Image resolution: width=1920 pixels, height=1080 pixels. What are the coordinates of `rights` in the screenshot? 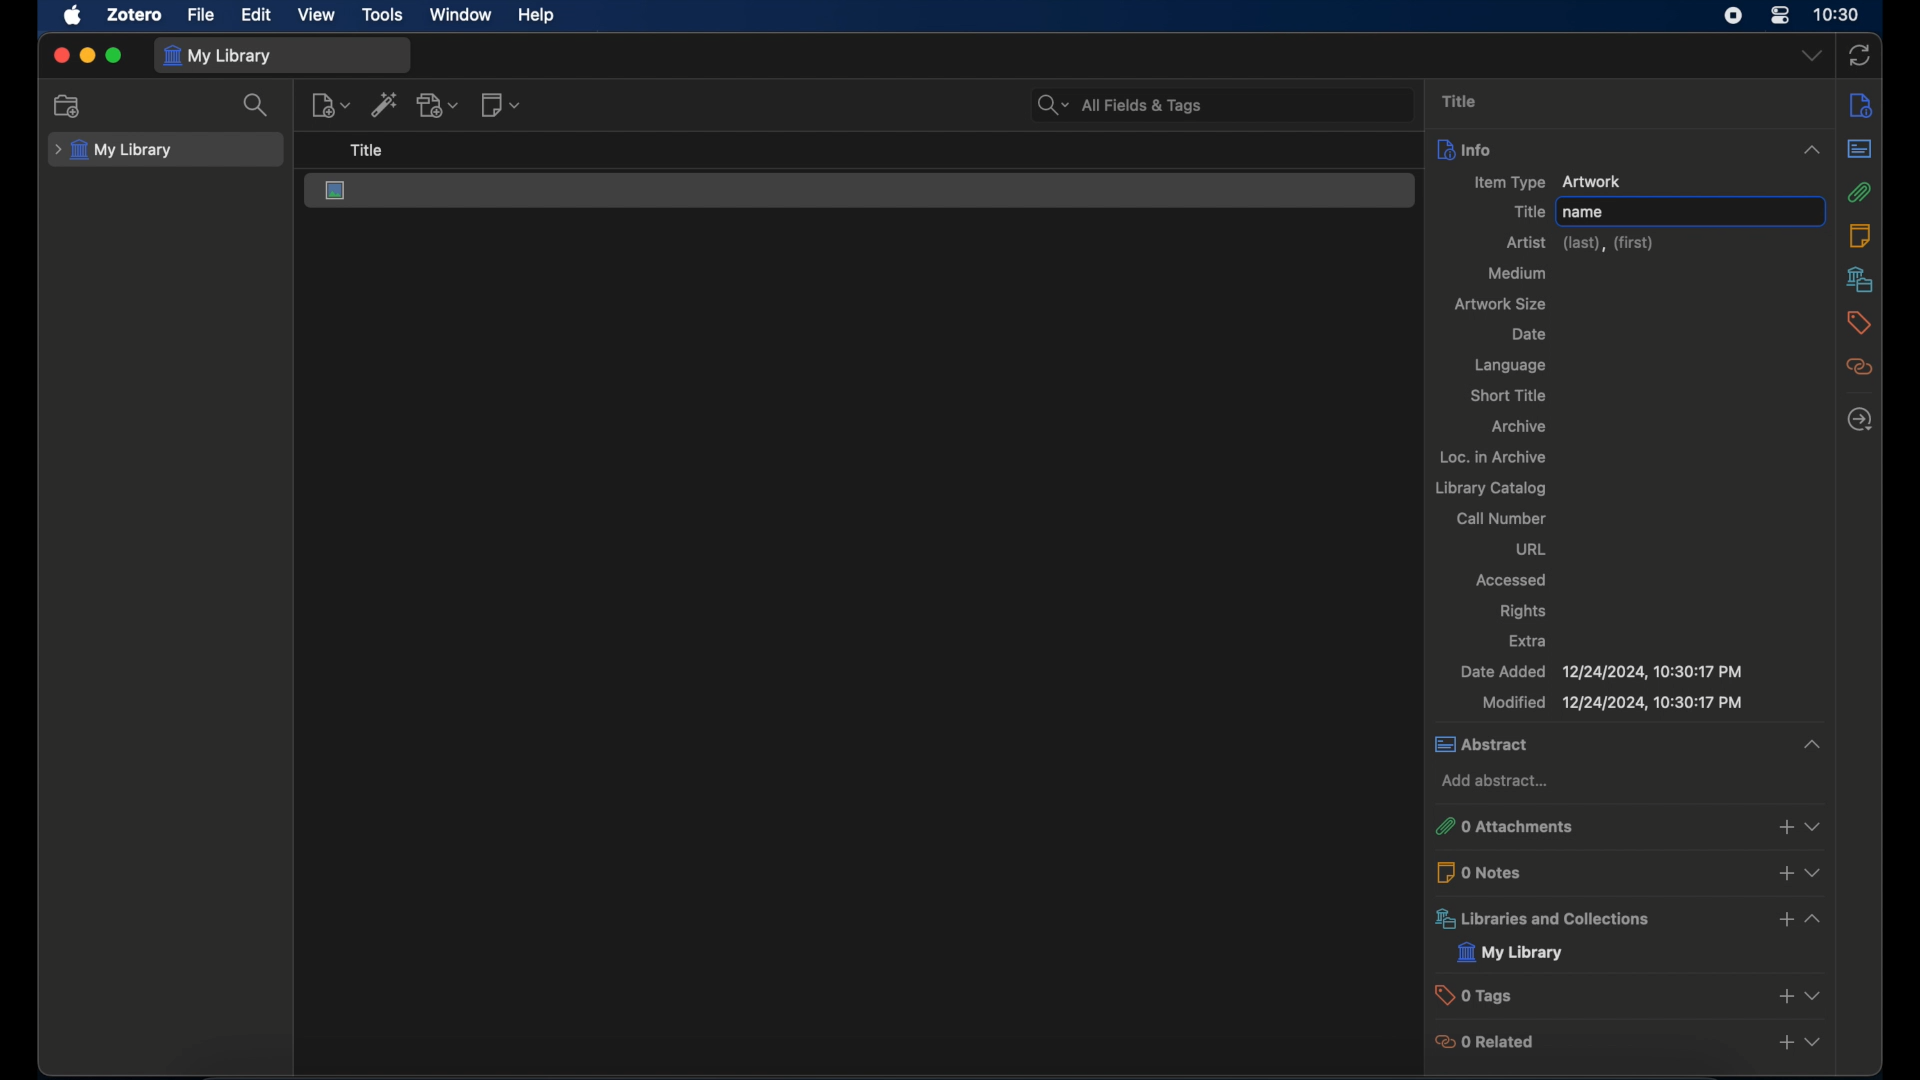 It's located at (1523, 612).